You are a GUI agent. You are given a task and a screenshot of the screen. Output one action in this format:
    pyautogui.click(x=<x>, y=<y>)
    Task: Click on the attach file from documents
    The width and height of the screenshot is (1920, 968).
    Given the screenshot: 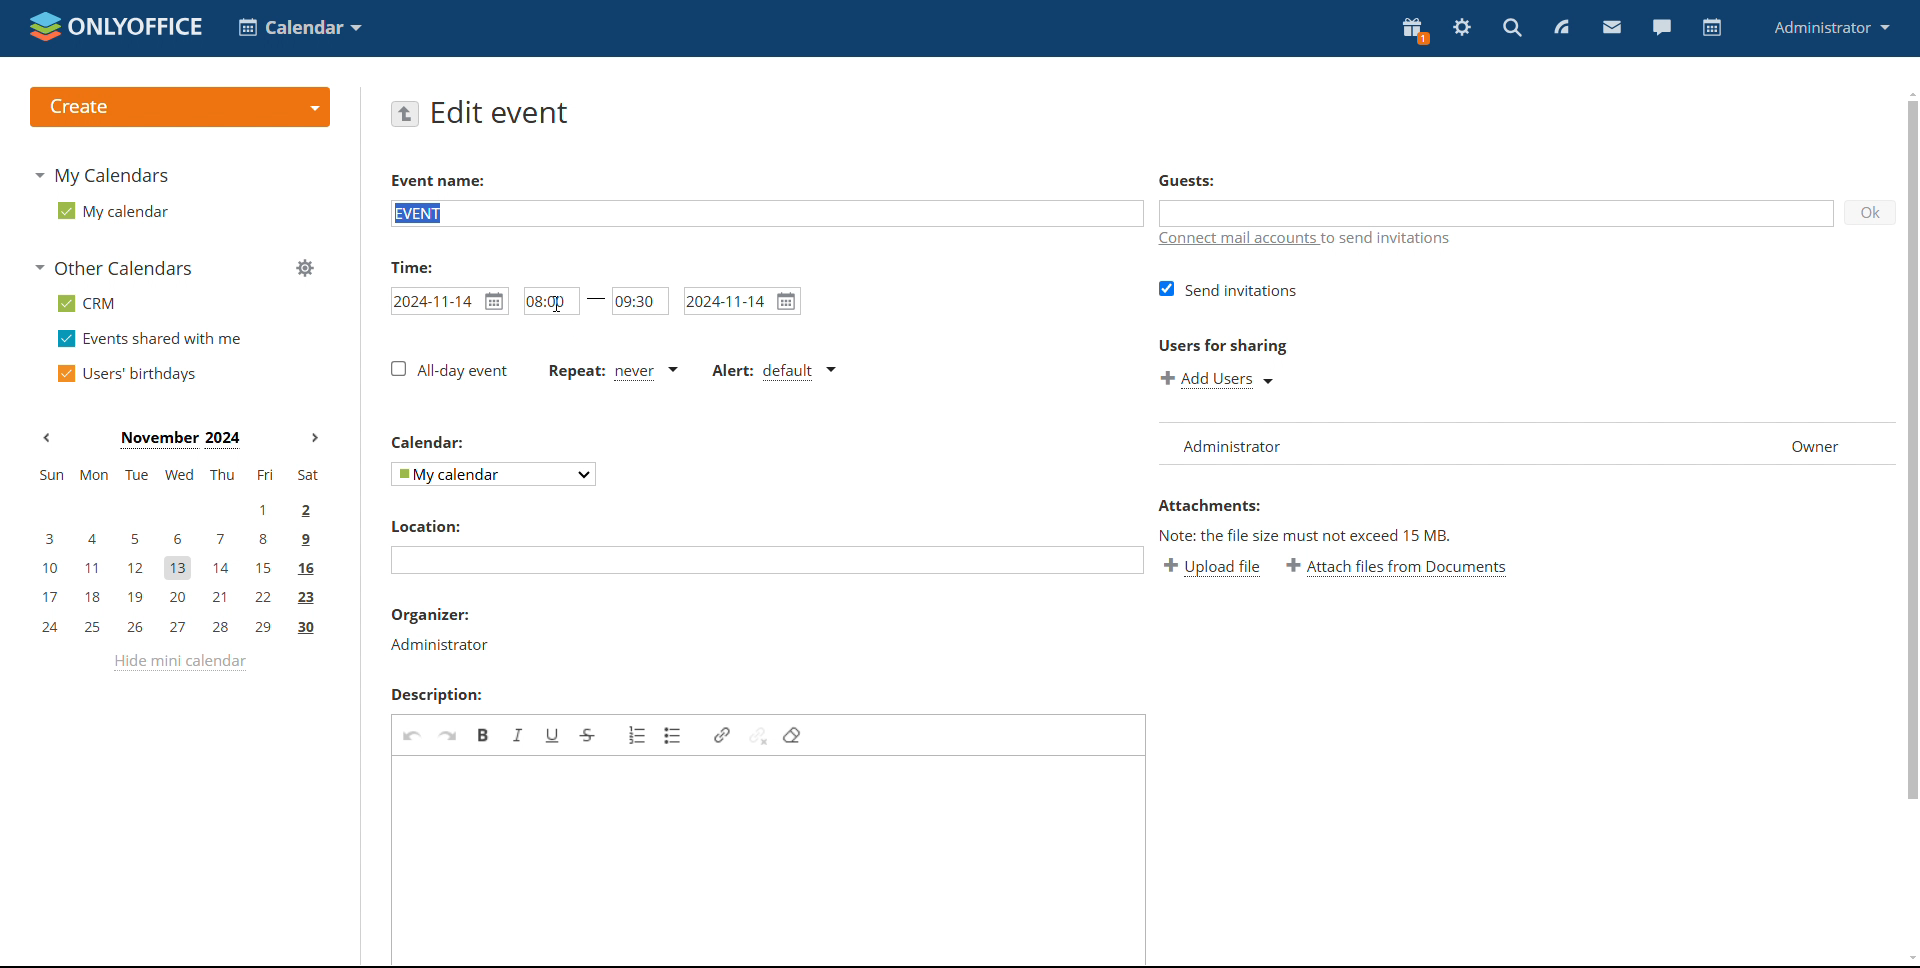 What is the action you would take?
    pyautogui.click(x=1396, y=568)
    